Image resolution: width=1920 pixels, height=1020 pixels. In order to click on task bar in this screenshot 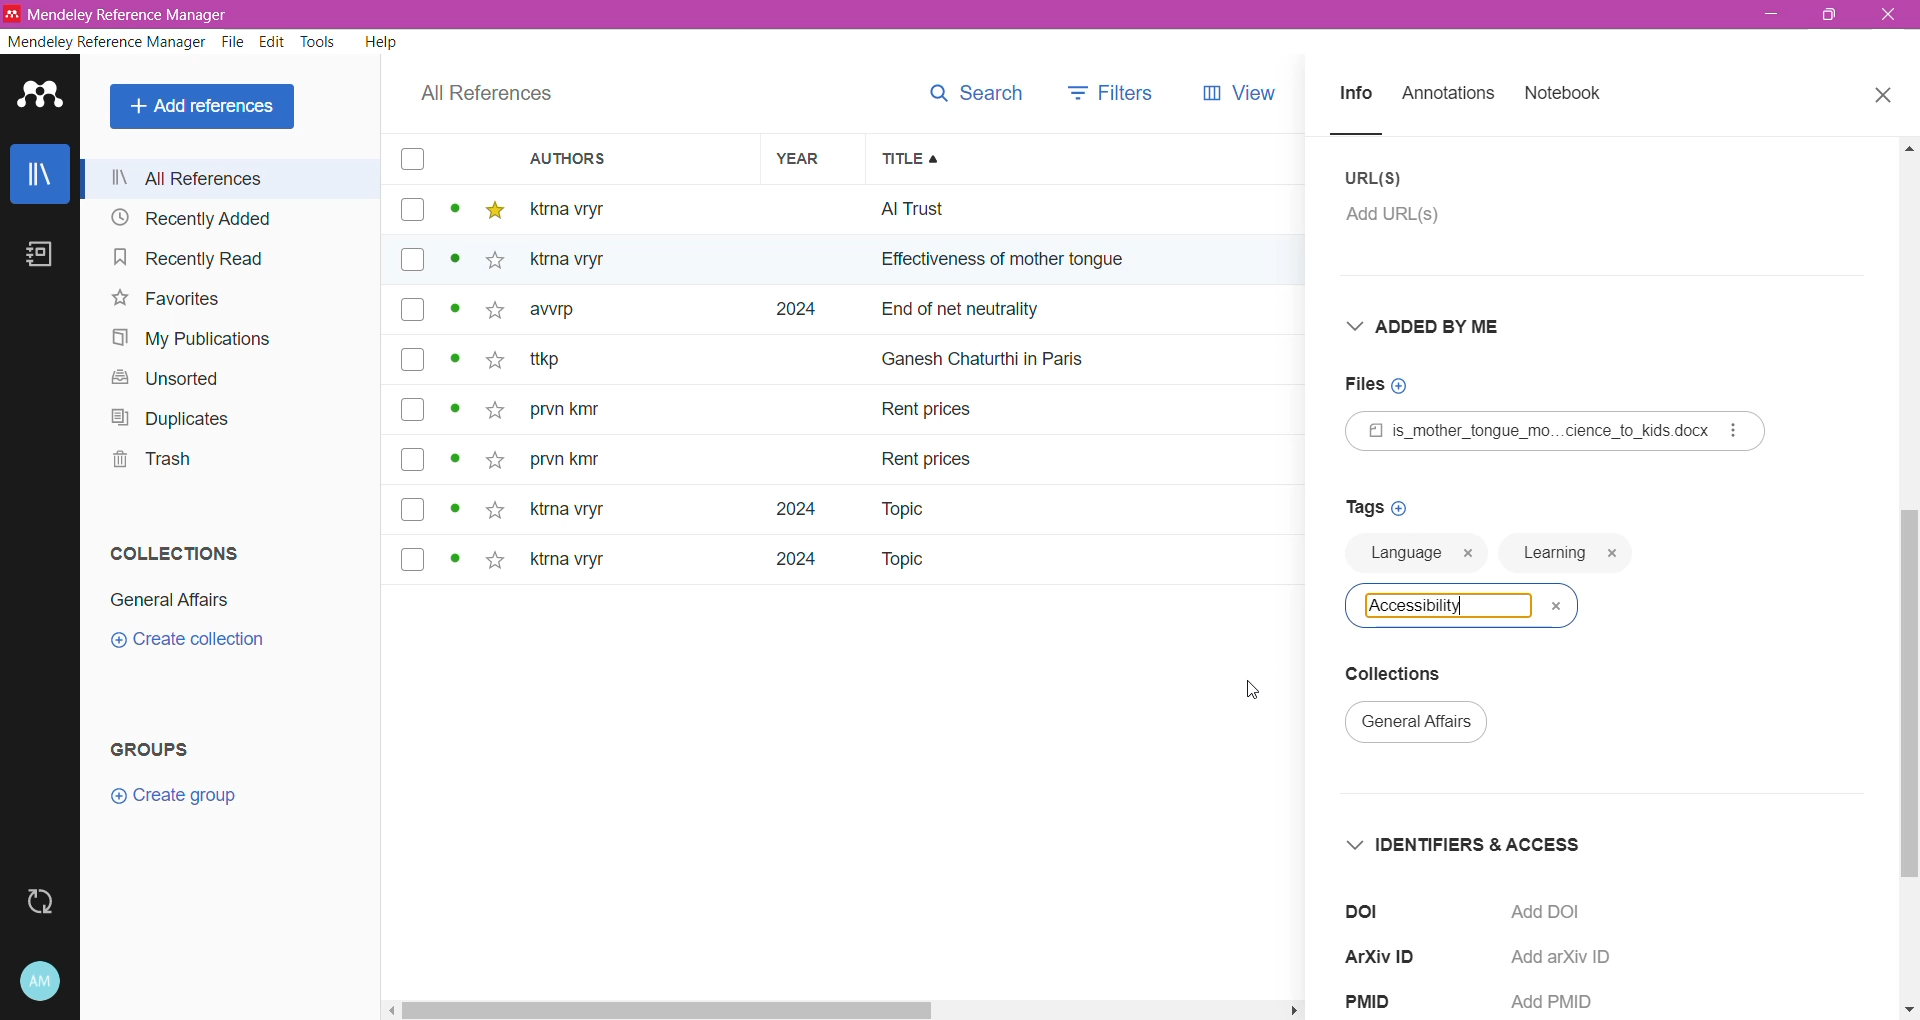, I will do `click(842, 1010)`.